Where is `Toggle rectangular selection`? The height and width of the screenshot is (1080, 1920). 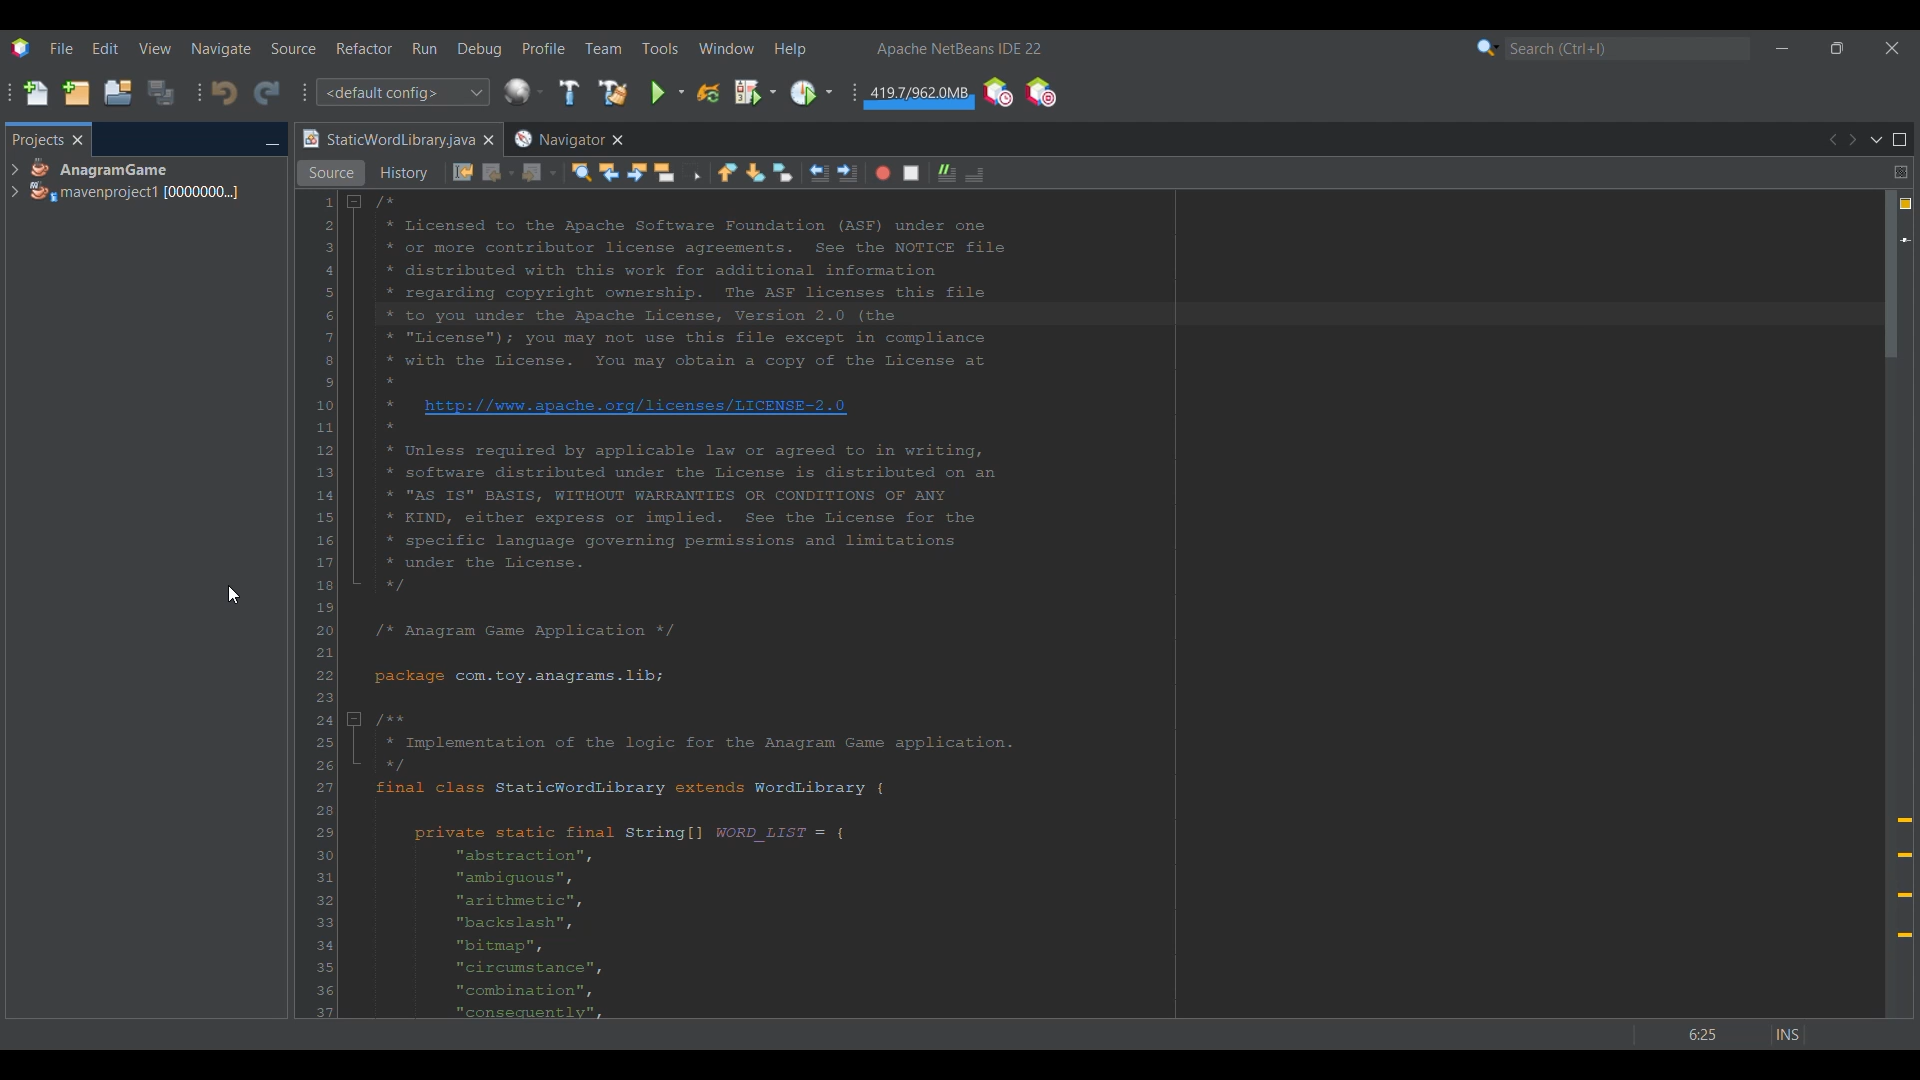
Toggle rectangular selection is located at coordinates (692, 171).